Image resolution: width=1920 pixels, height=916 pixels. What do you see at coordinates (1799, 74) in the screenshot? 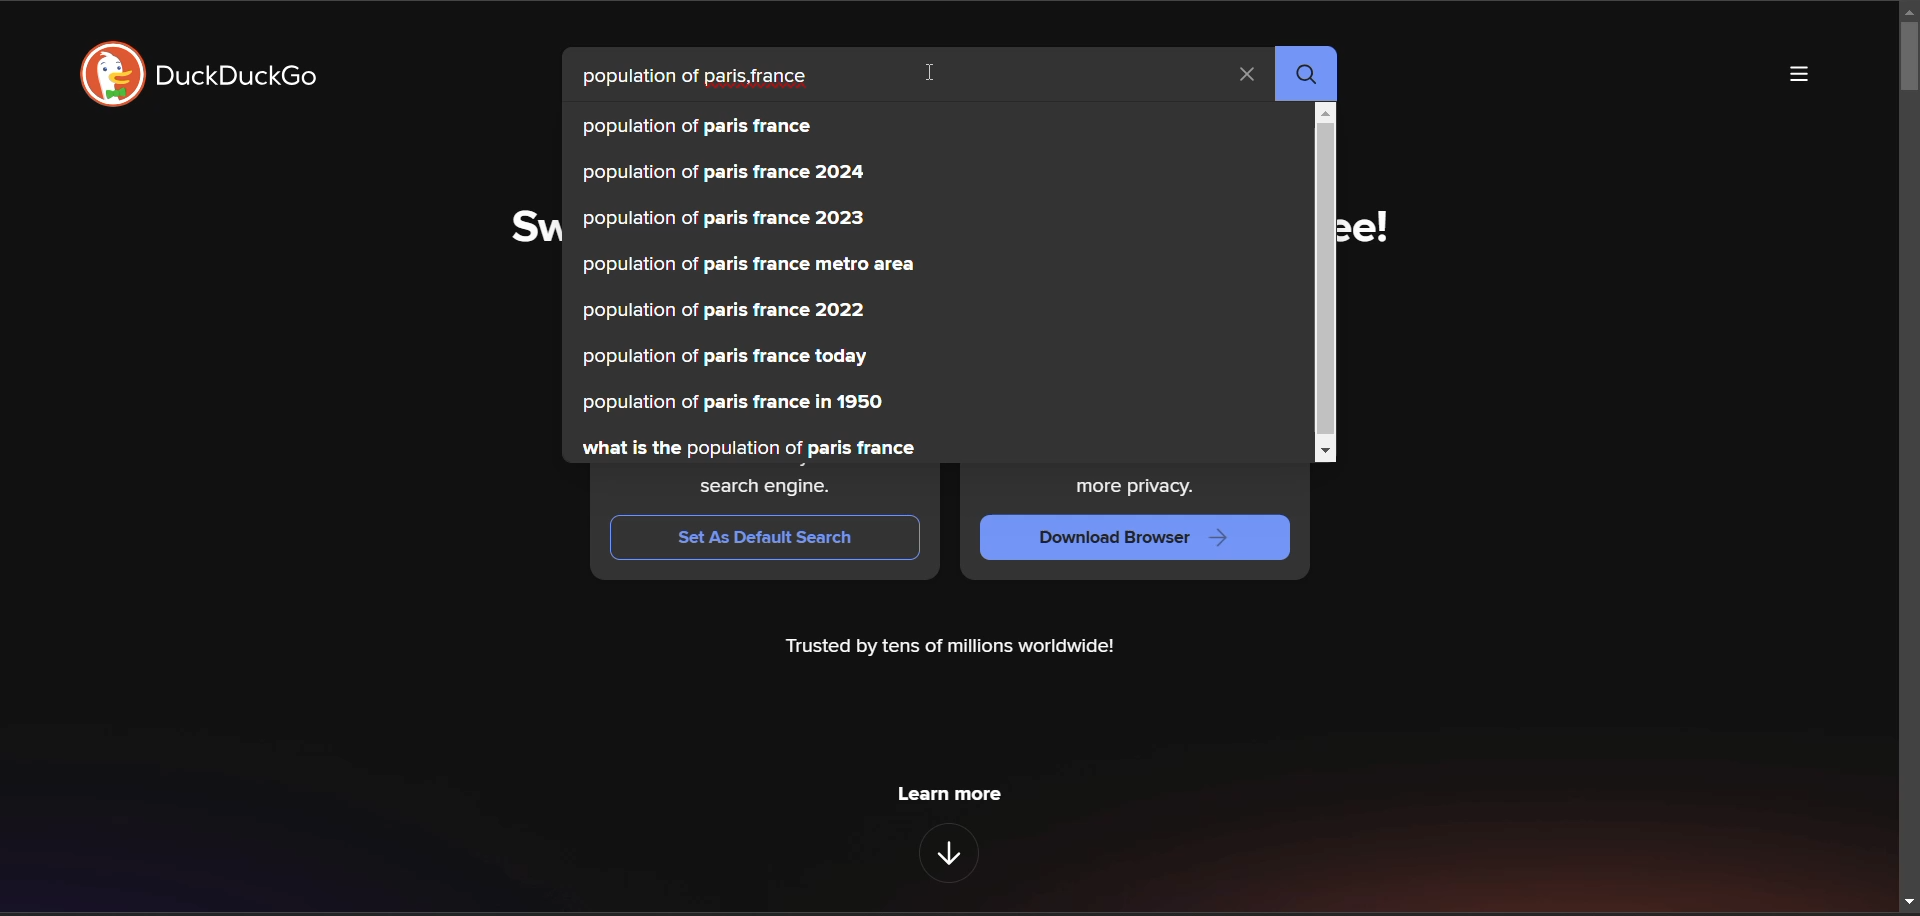
I see `more options` at bounding box center [1799, 74].